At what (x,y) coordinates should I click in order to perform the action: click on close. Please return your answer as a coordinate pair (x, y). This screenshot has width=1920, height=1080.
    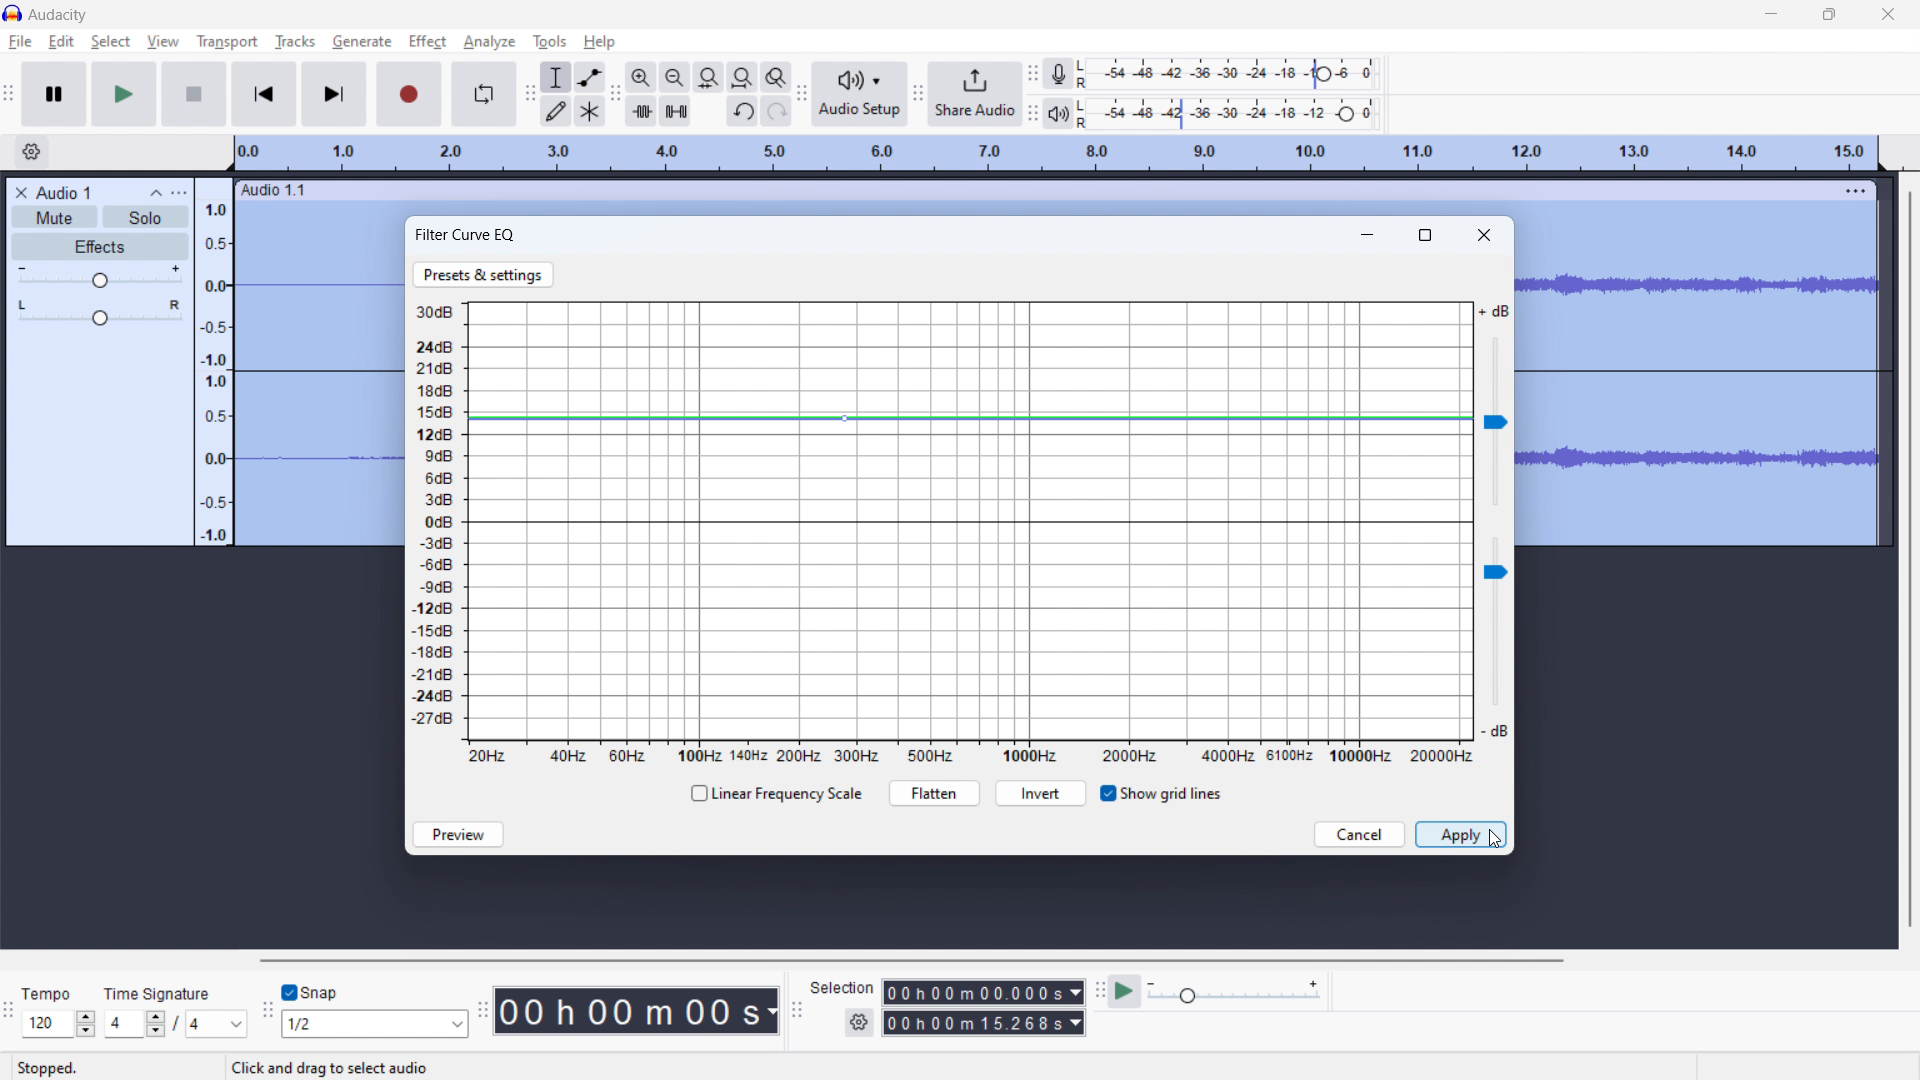
    Looking at the image, I should click on (1485, 234).